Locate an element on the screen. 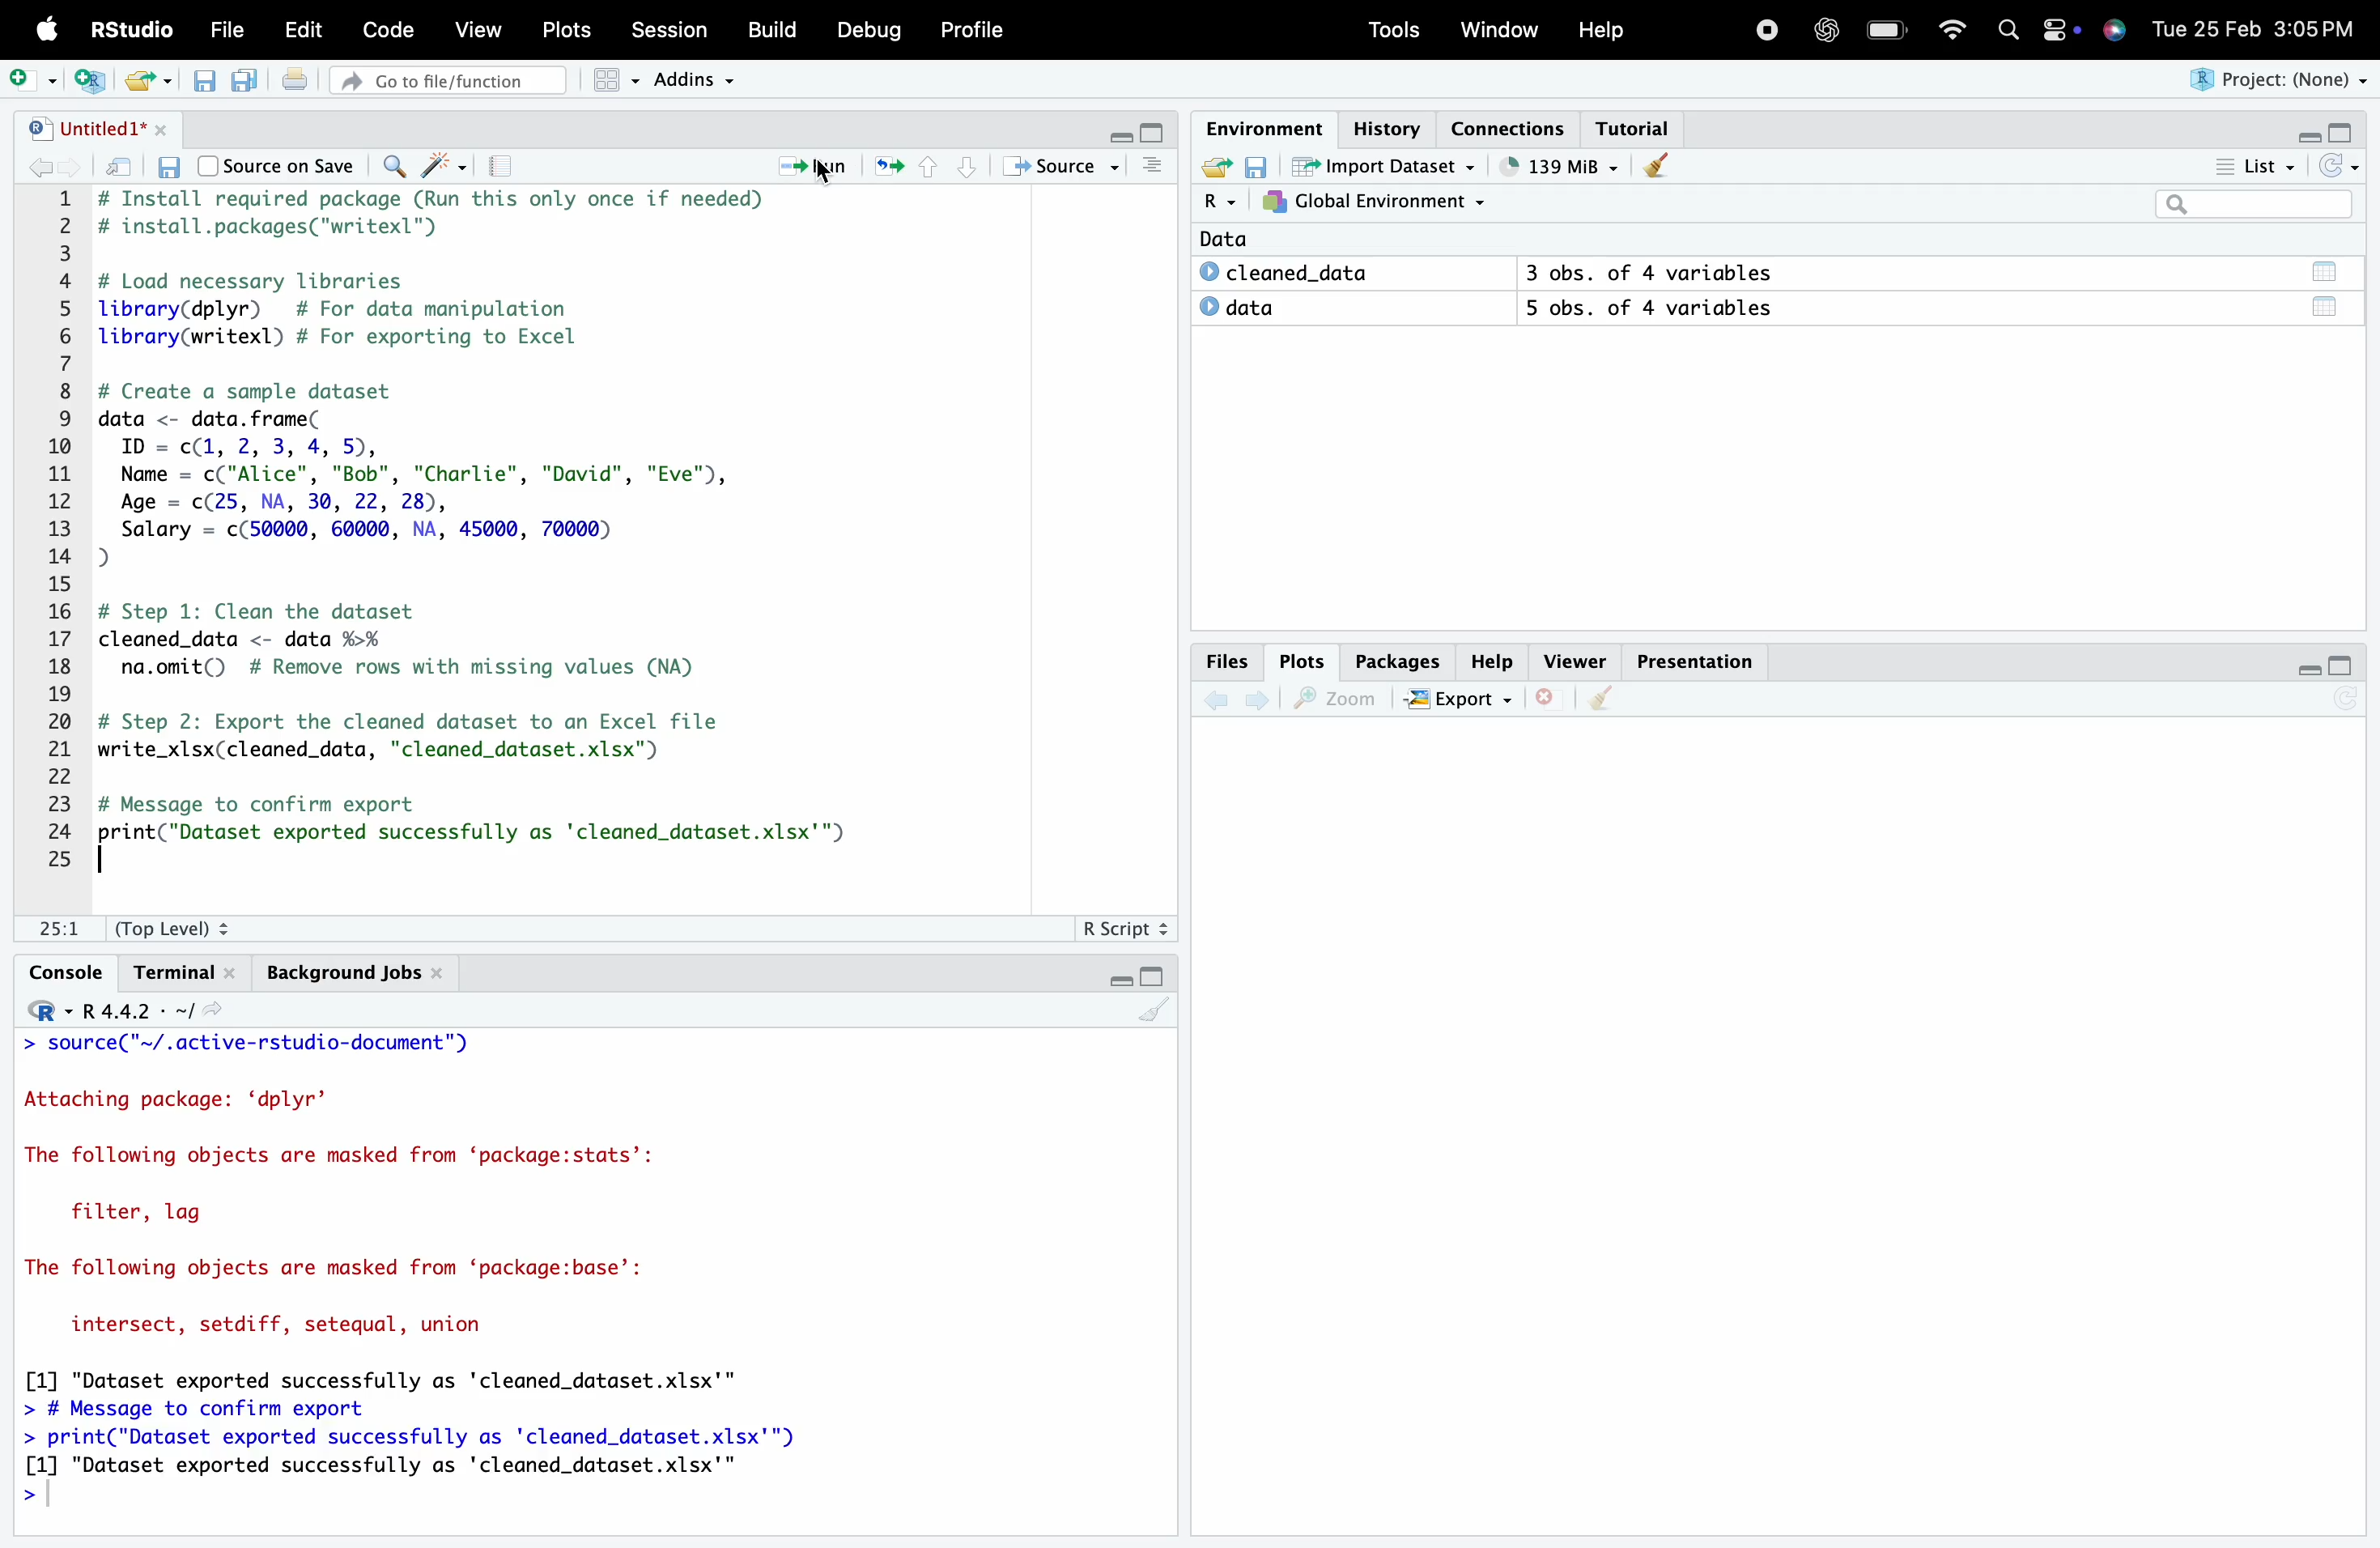  List is located at coordinates (2257, 167).